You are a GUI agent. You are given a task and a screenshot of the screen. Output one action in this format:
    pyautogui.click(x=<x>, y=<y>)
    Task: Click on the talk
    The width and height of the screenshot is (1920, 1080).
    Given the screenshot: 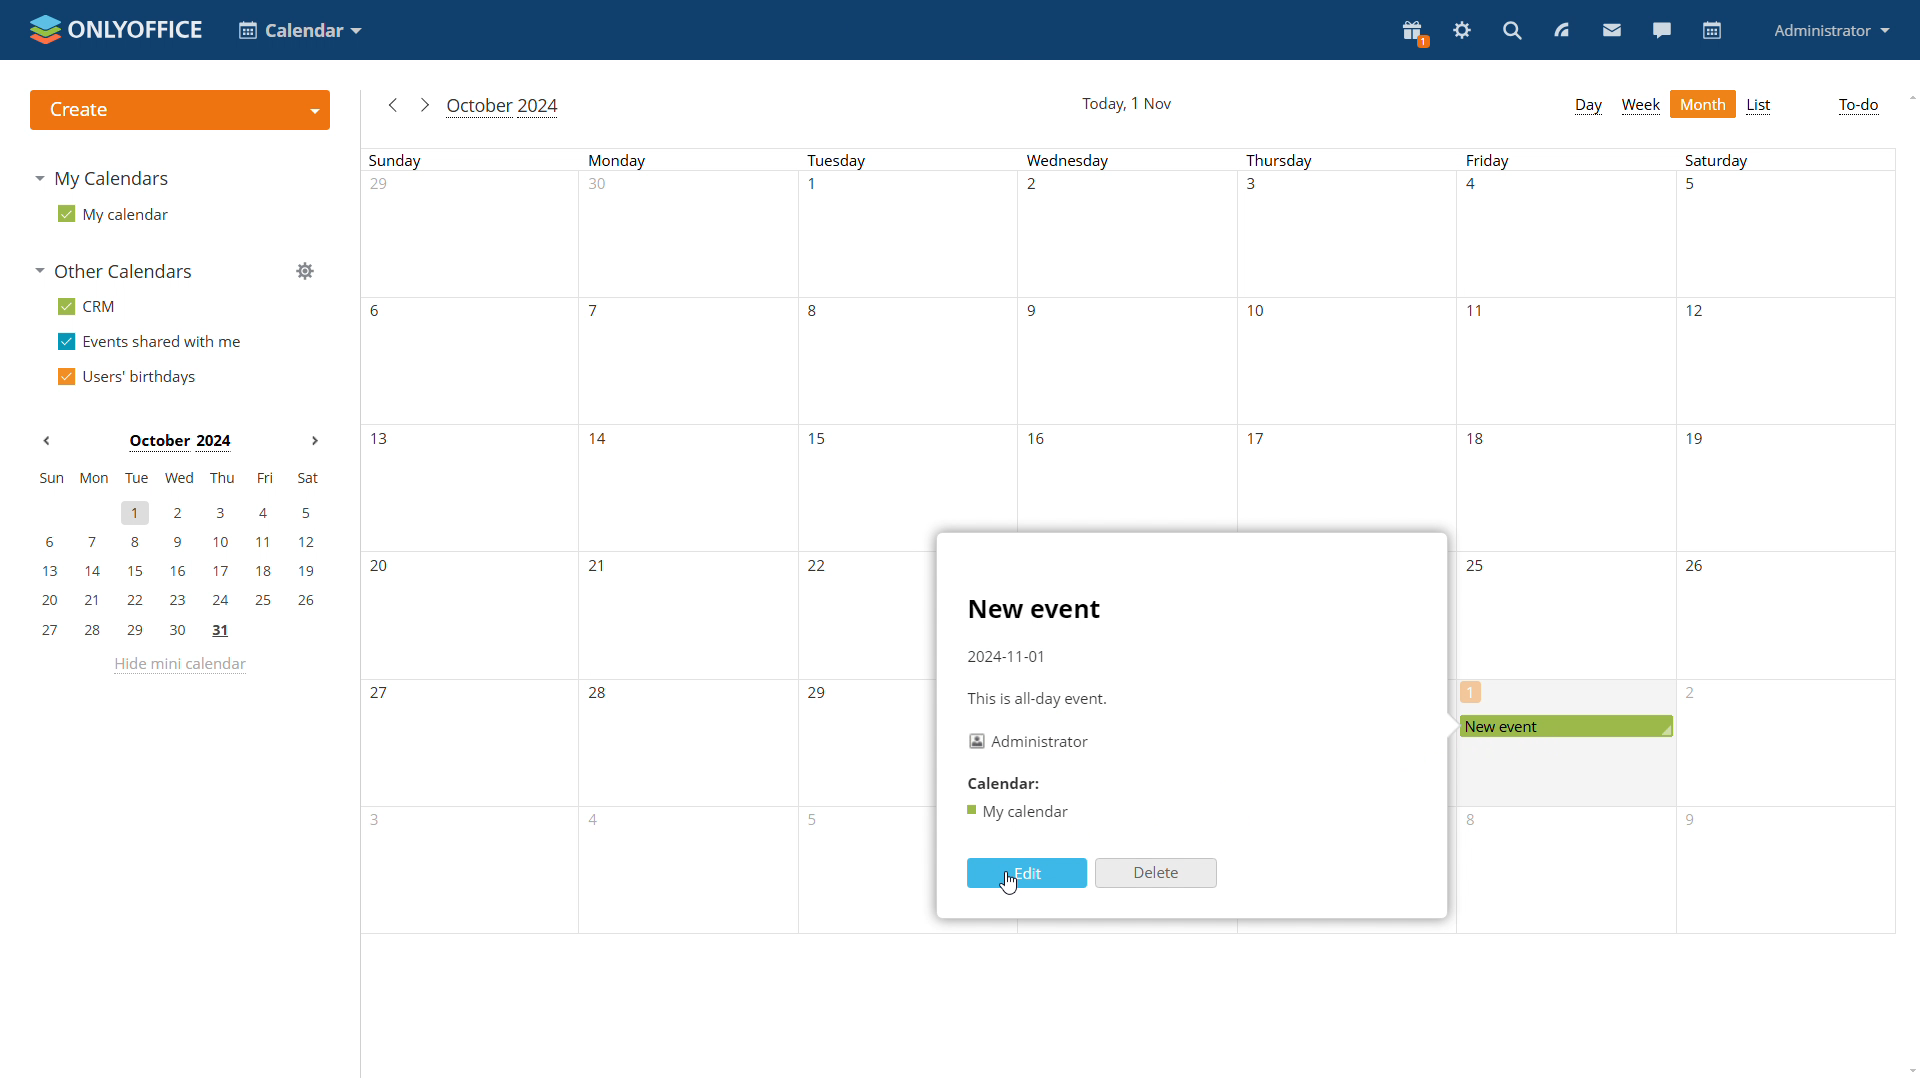 What is the action you would take?
    pyautogui.click(x=1664, y=31)
    